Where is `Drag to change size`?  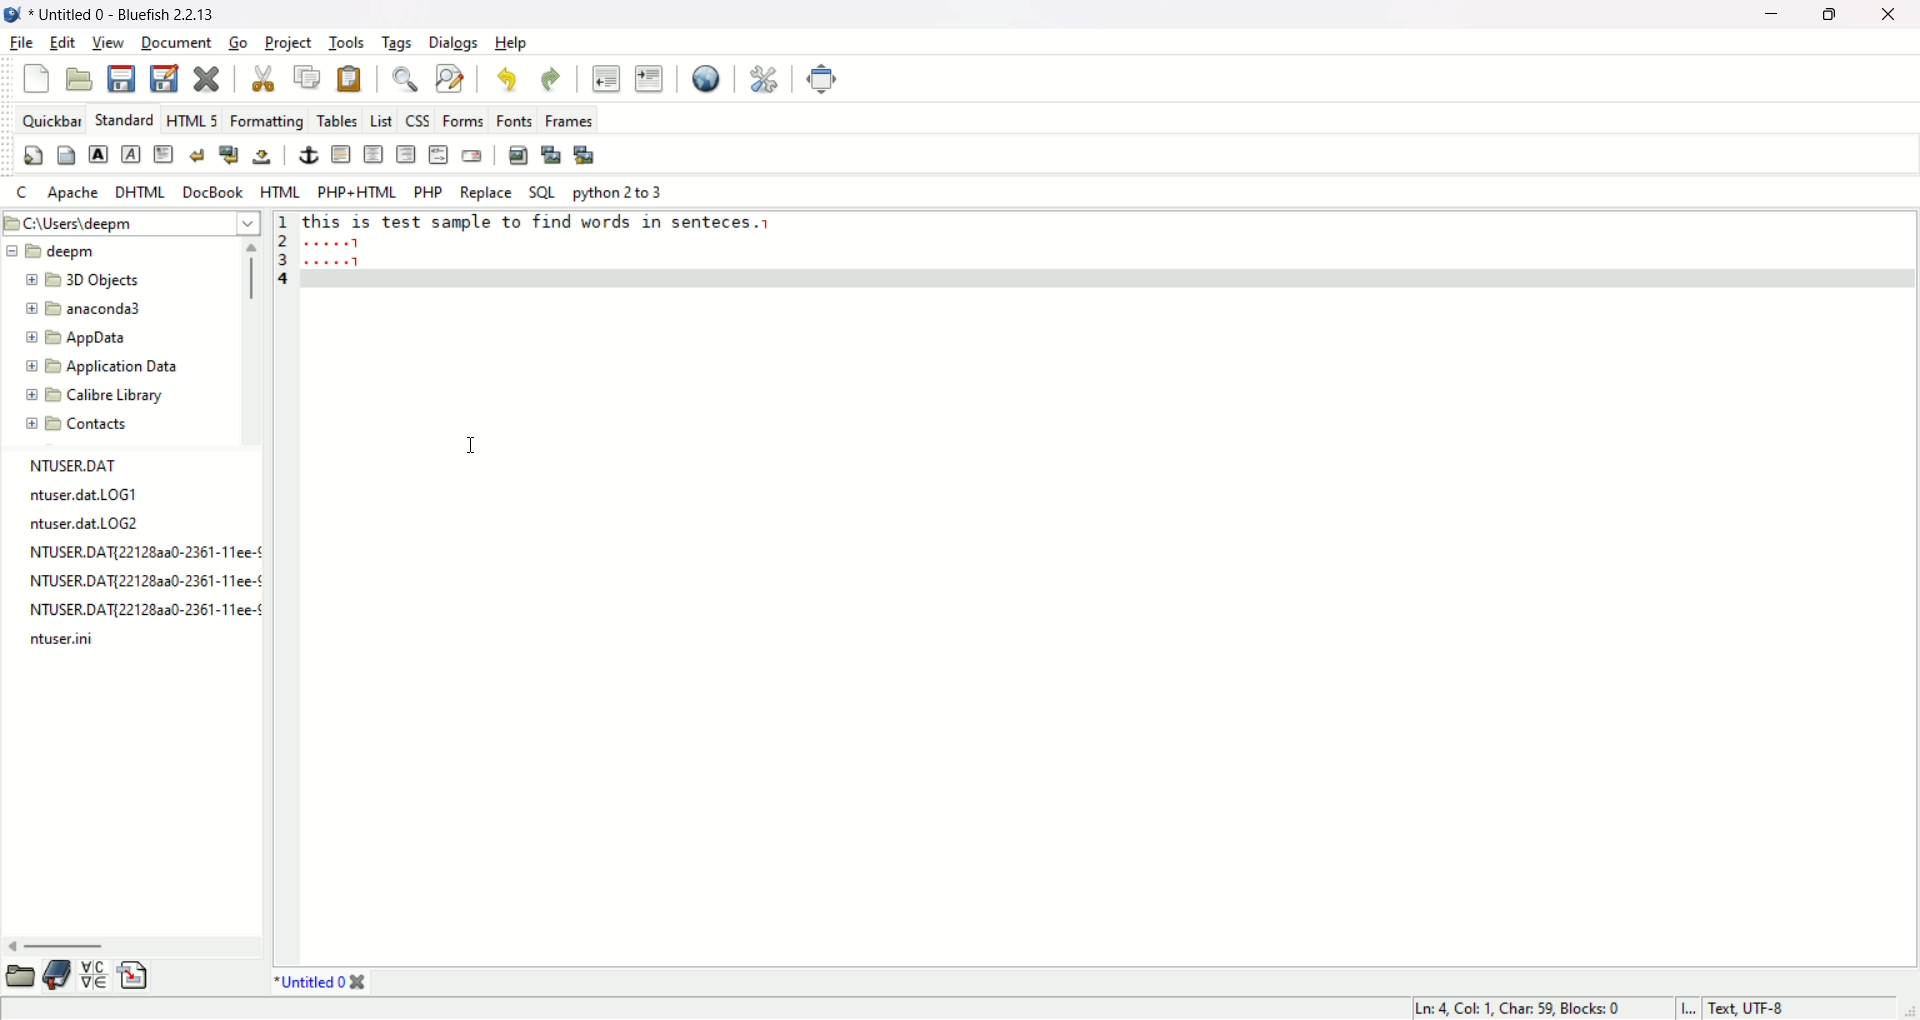
Drag to change size is located at coordinates (1909, 1011).